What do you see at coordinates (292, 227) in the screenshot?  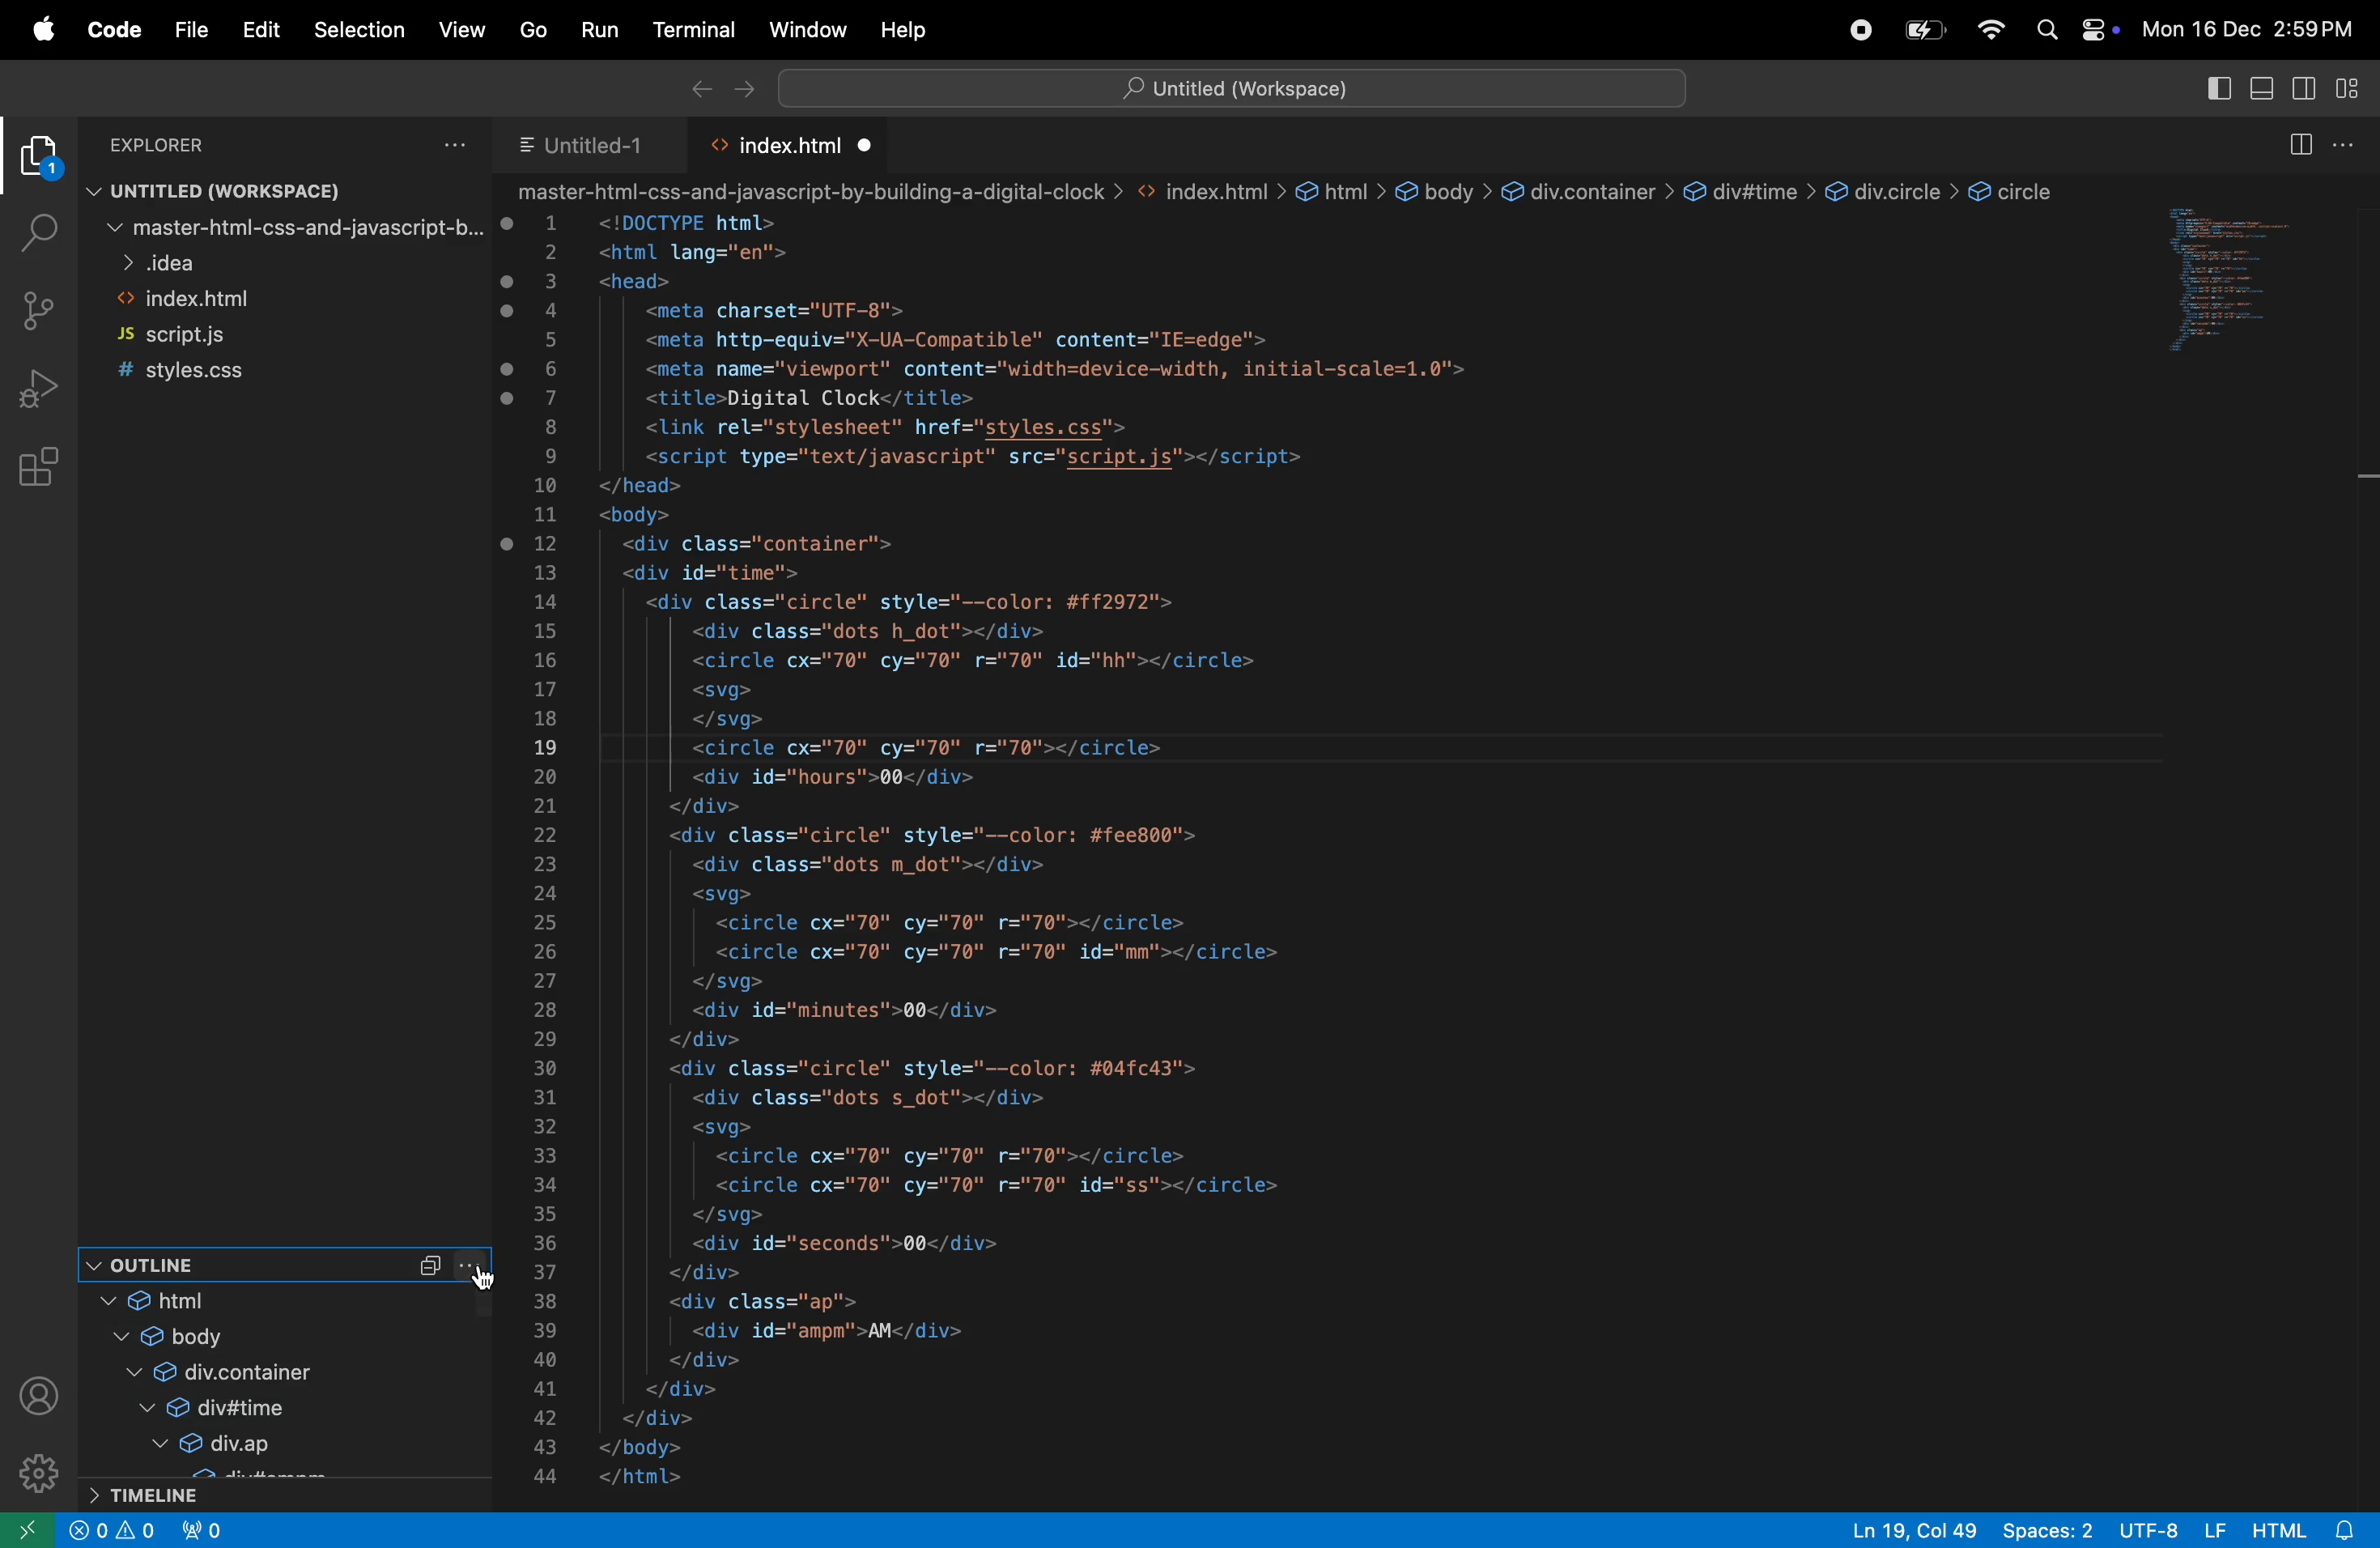 I see `master file` at bounding box center [292, 227].